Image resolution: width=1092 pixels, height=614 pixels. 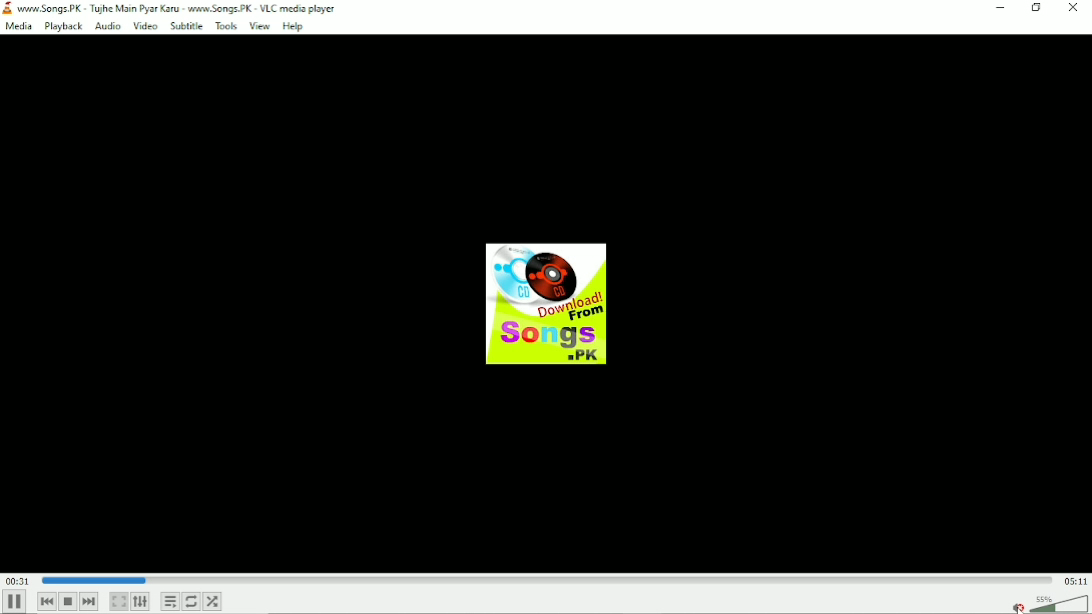 What do you see at coordinates (295, 27) in the screenshot?
I see `Help` at bounding box center [295, 27].